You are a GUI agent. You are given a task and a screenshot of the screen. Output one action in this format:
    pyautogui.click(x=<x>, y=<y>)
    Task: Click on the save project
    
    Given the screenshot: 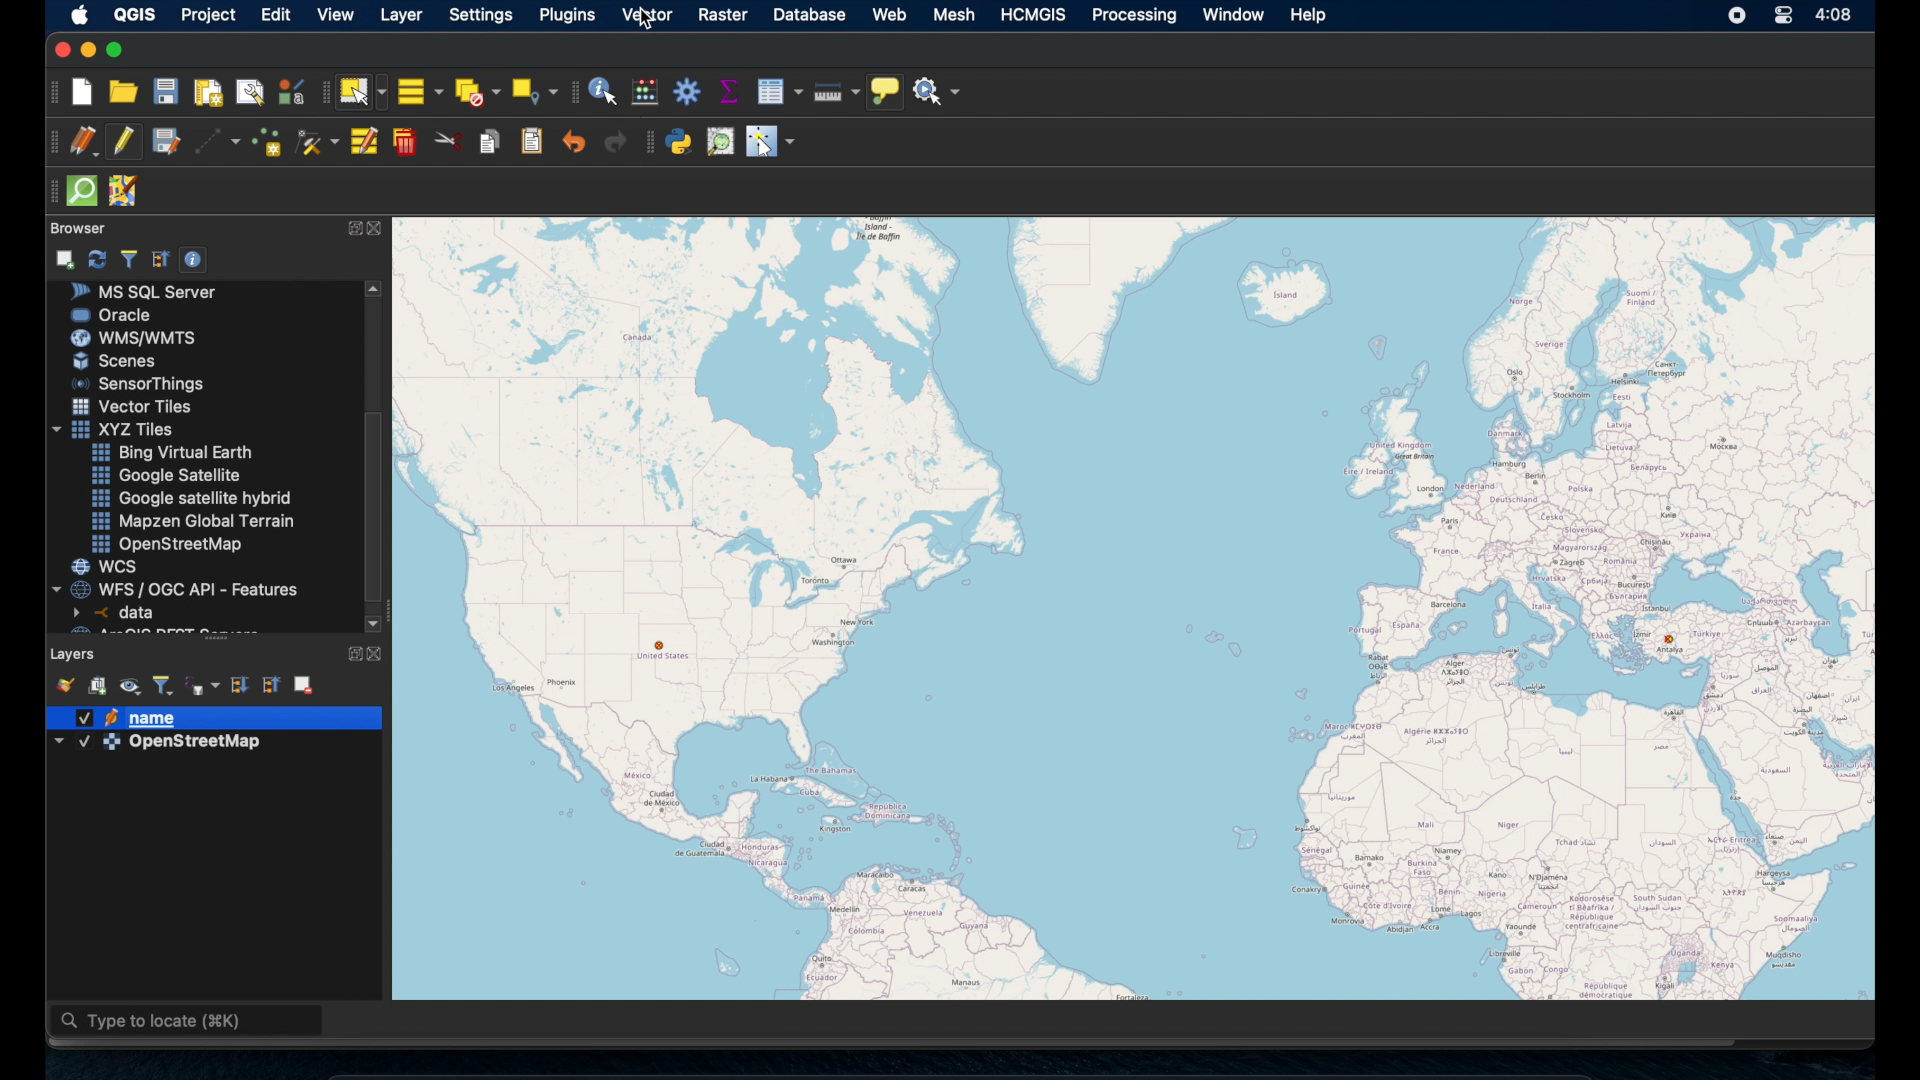 What is the action you would take?
    pyautogui.click(x=166, y=94)
    